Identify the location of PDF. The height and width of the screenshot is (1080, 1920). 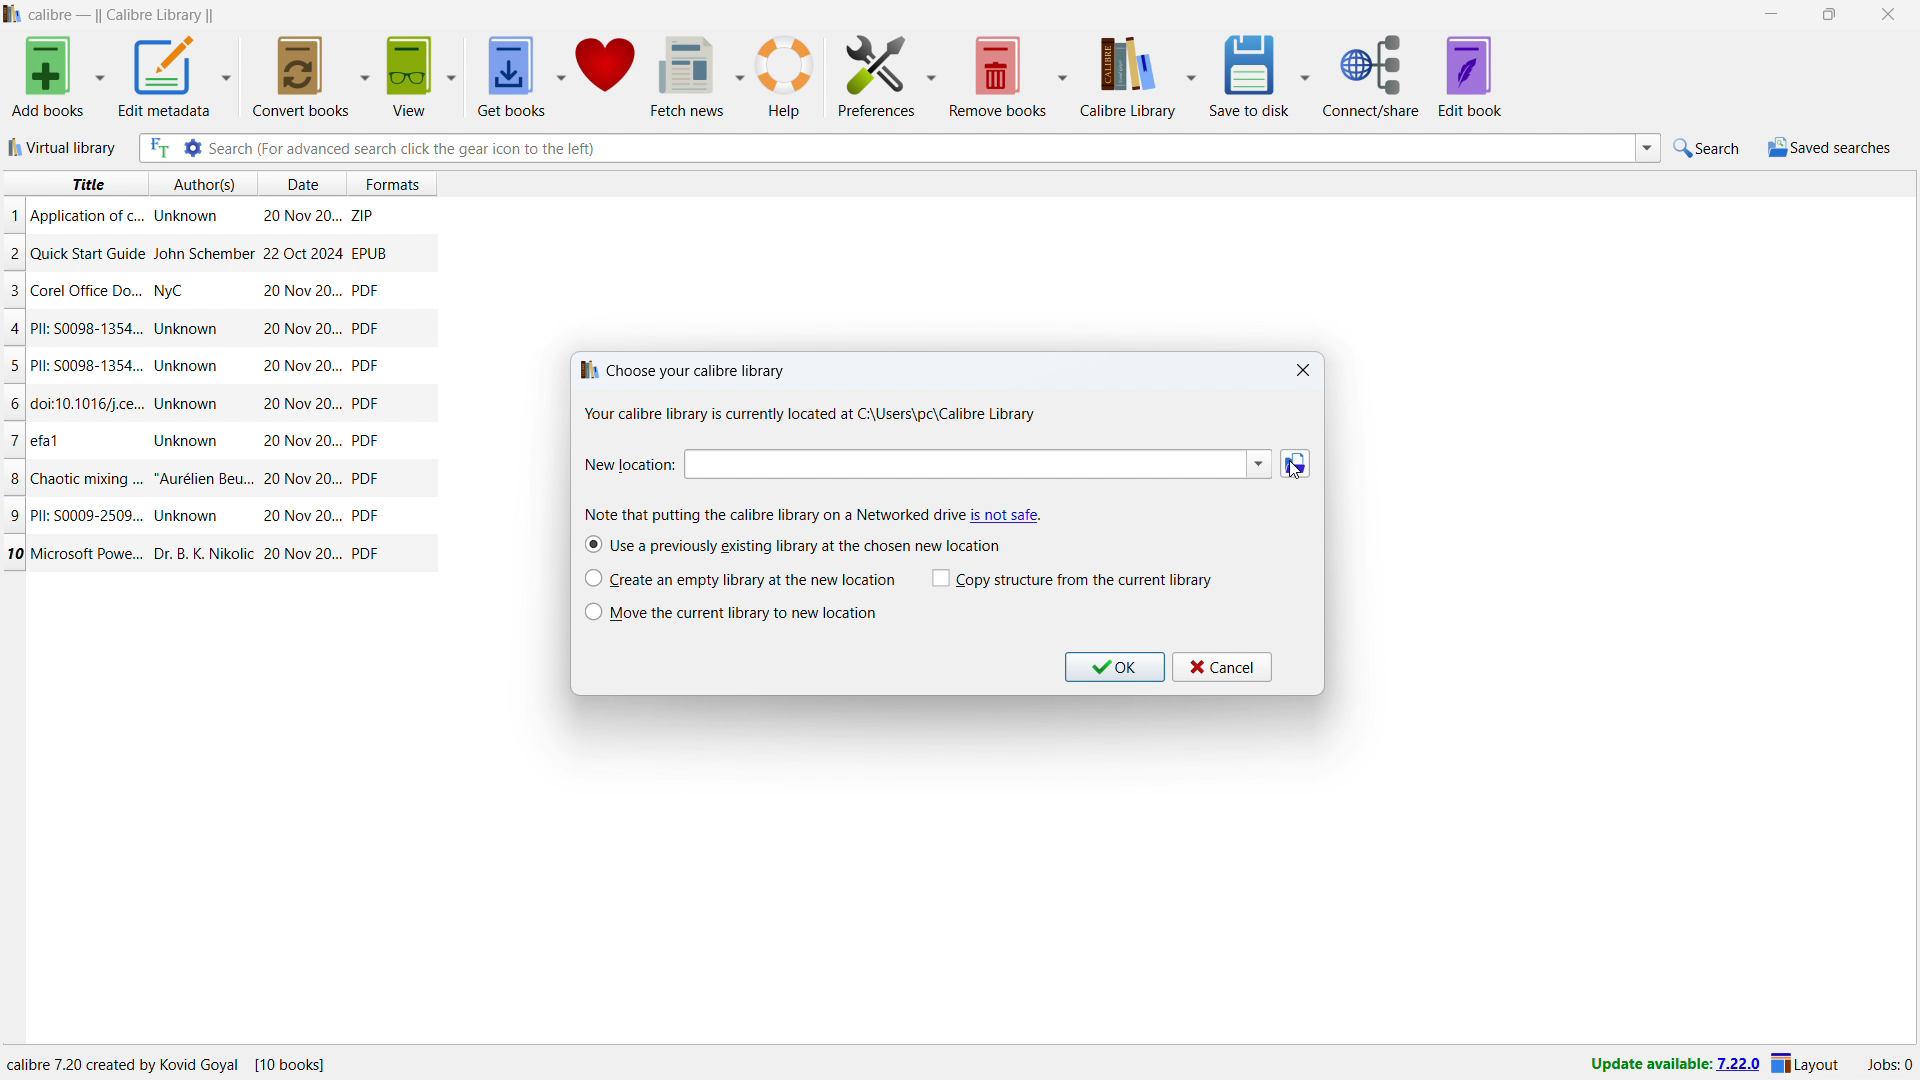
(365, 403).